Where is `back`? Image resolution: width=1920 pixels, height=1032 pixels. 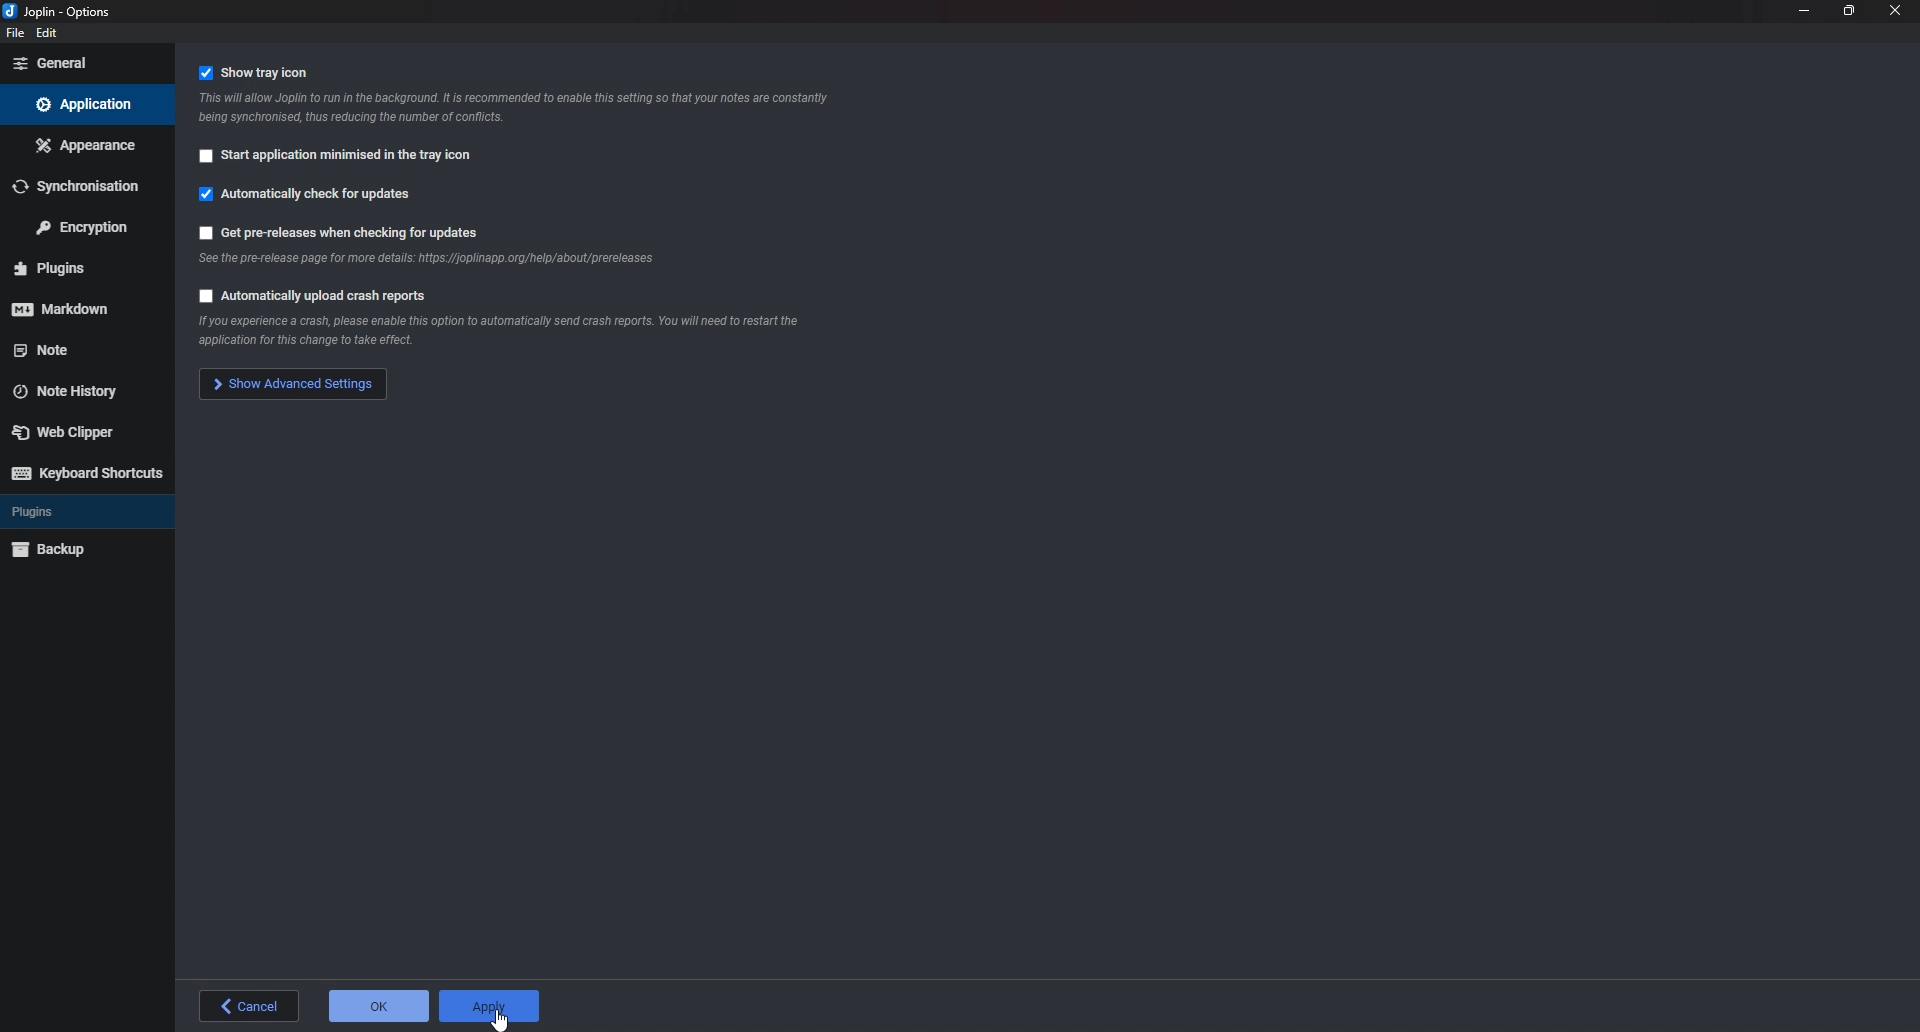 back is located at coordinates (253, 1006).